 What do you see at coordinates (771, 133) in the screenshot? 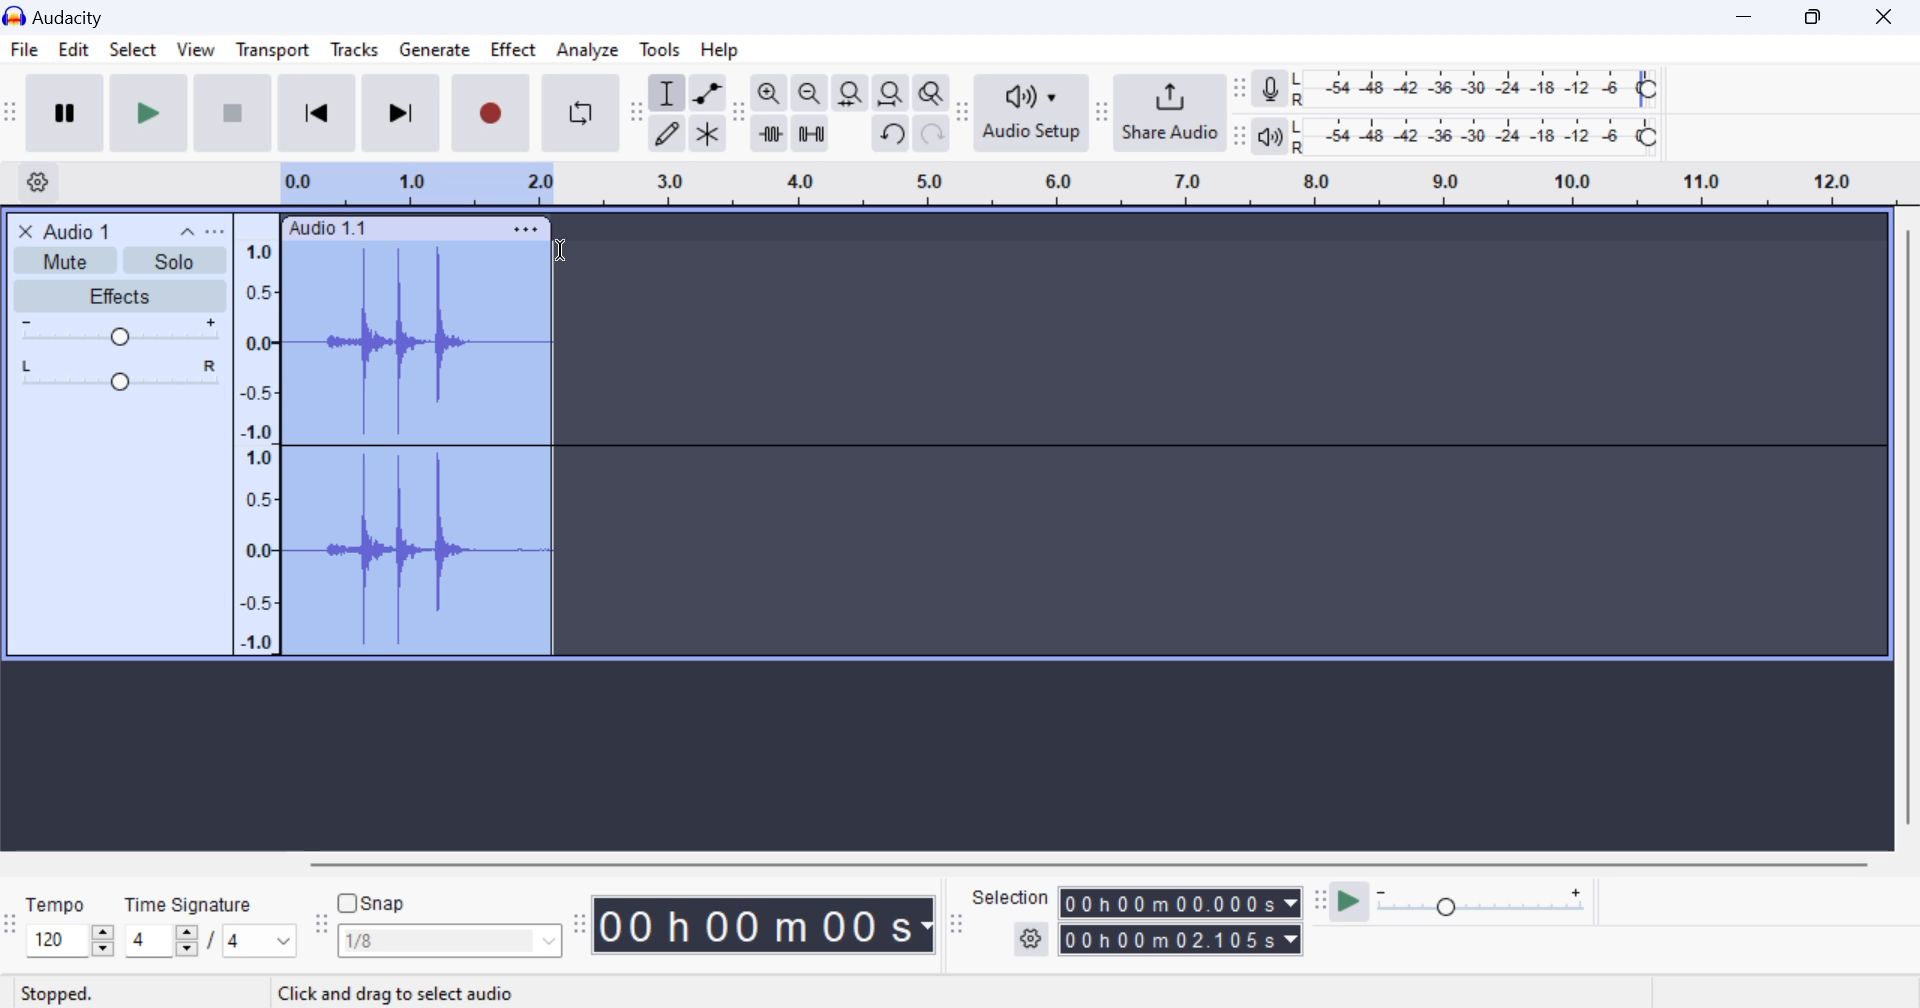
I see `trim audio outside select` at bounding box center [771, 133].